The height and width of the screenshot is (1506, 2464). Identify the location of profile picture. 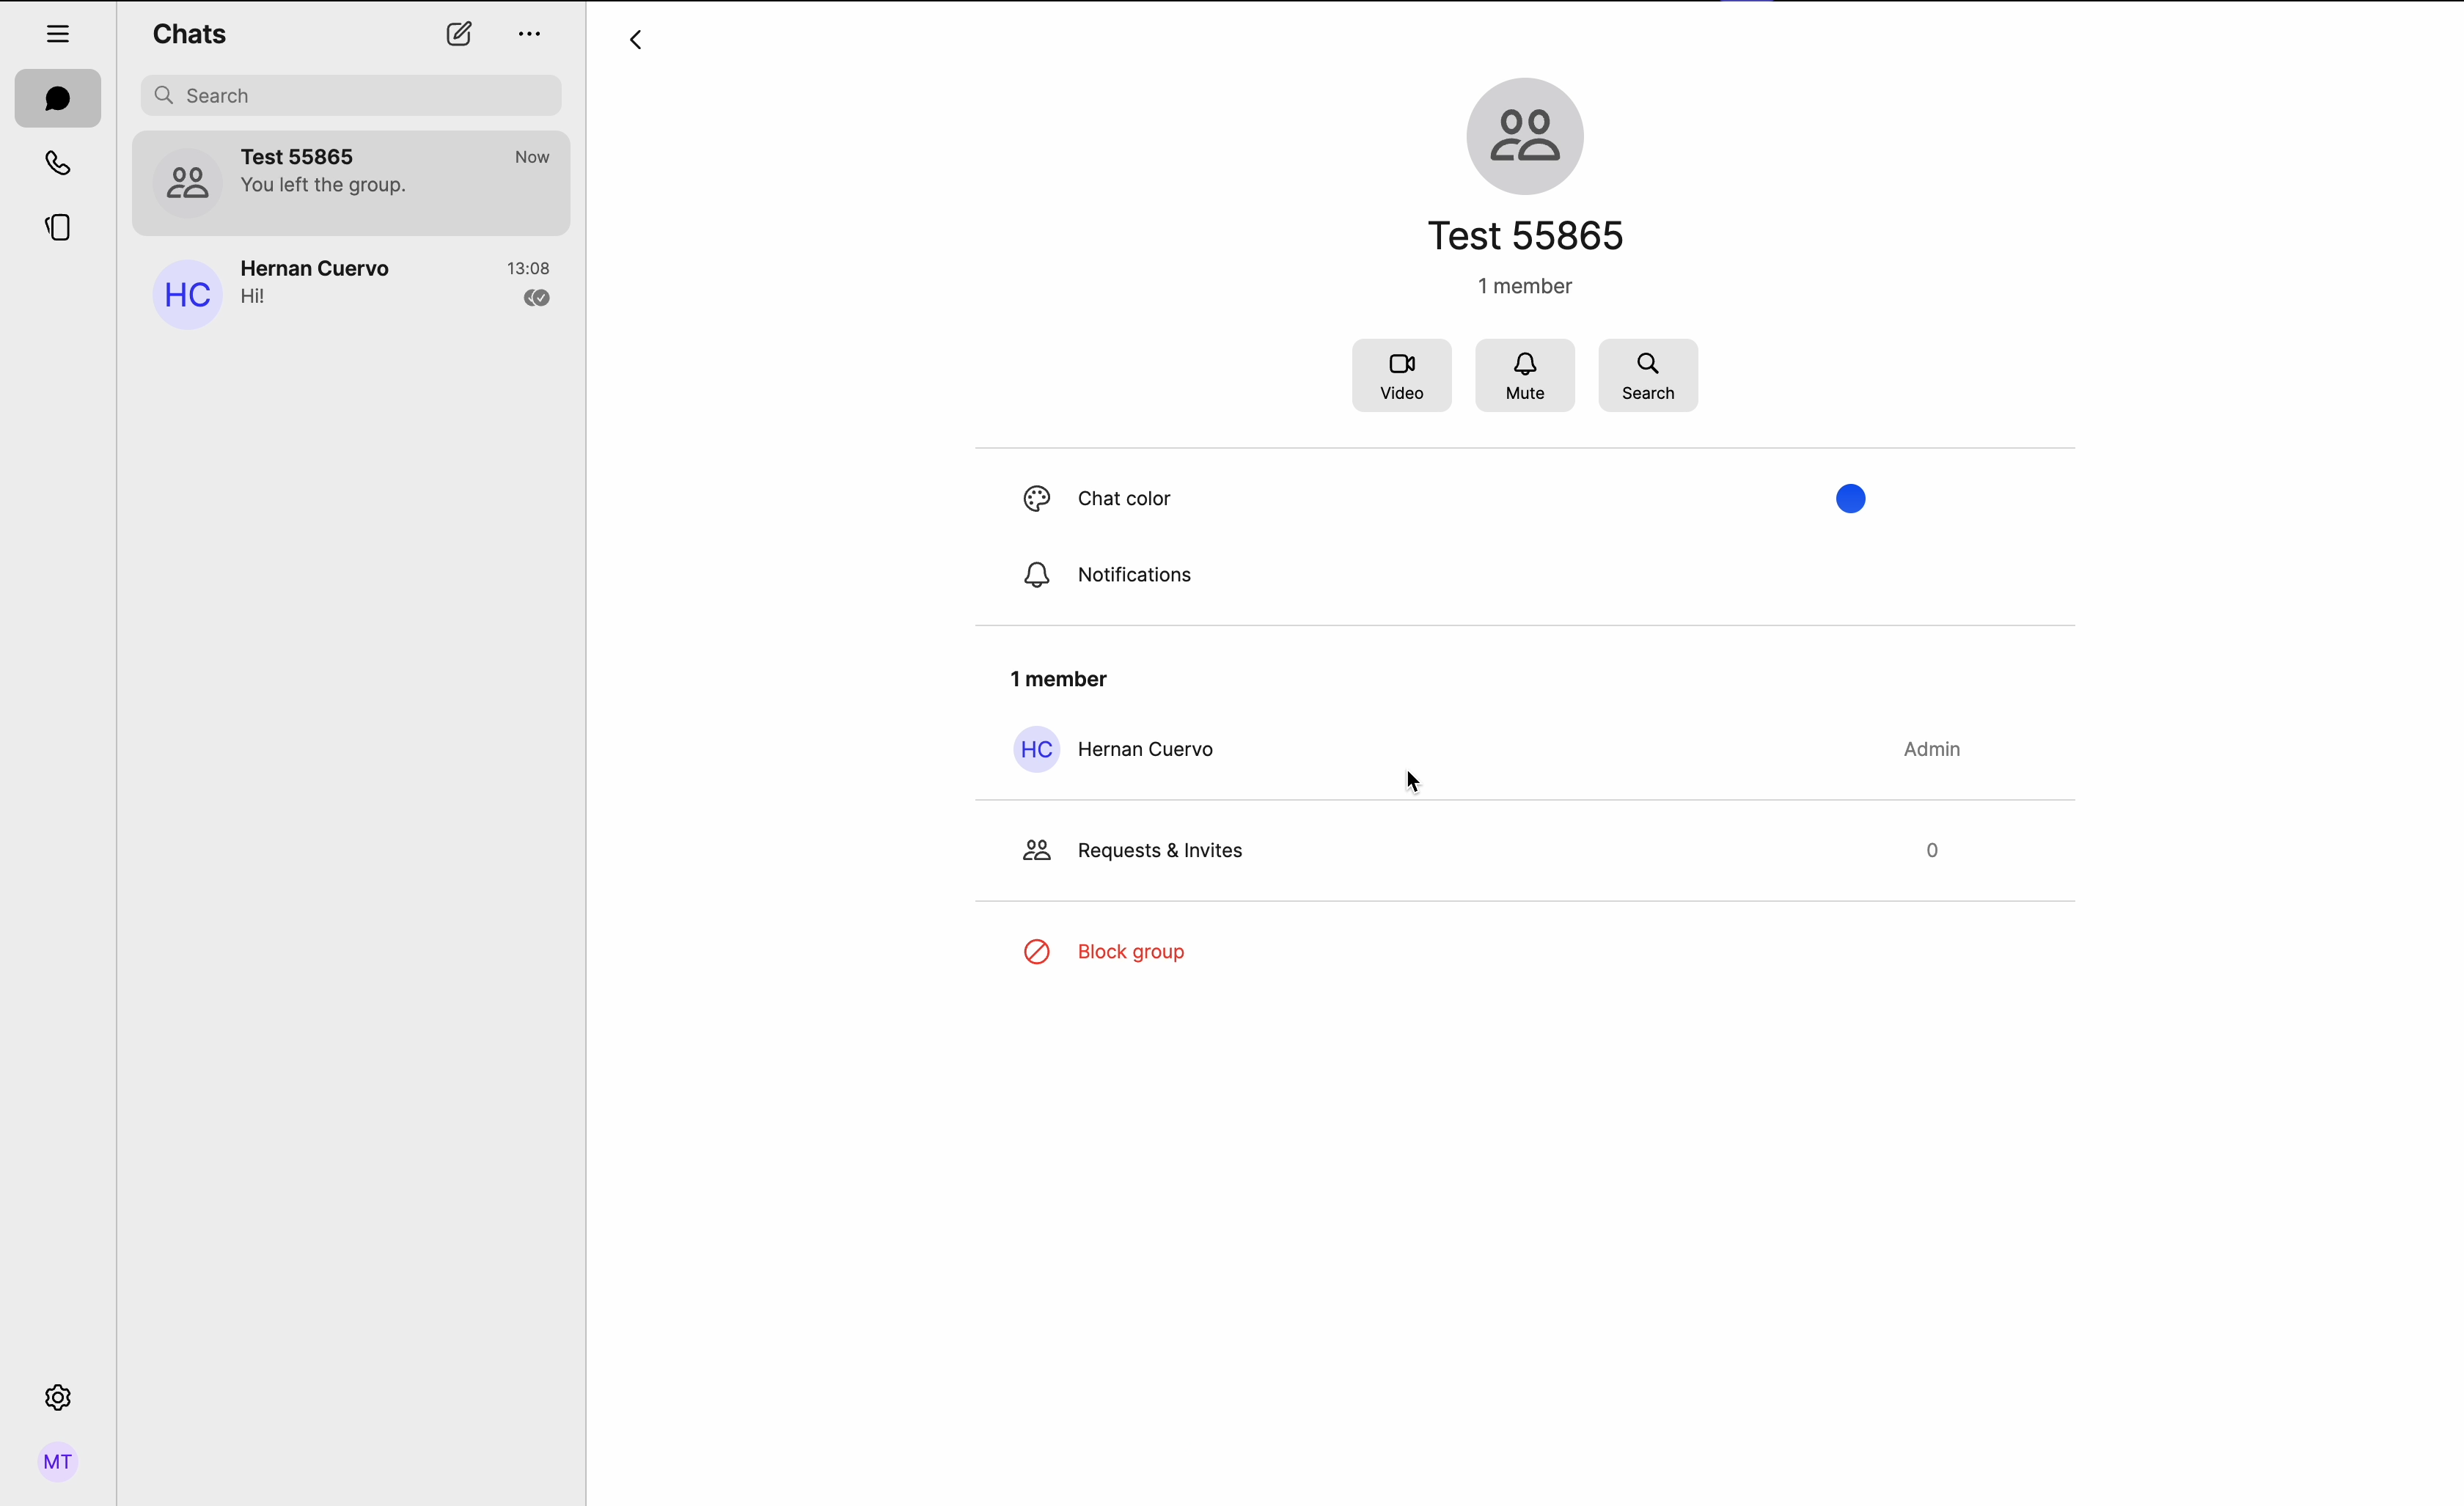
(183, 298).